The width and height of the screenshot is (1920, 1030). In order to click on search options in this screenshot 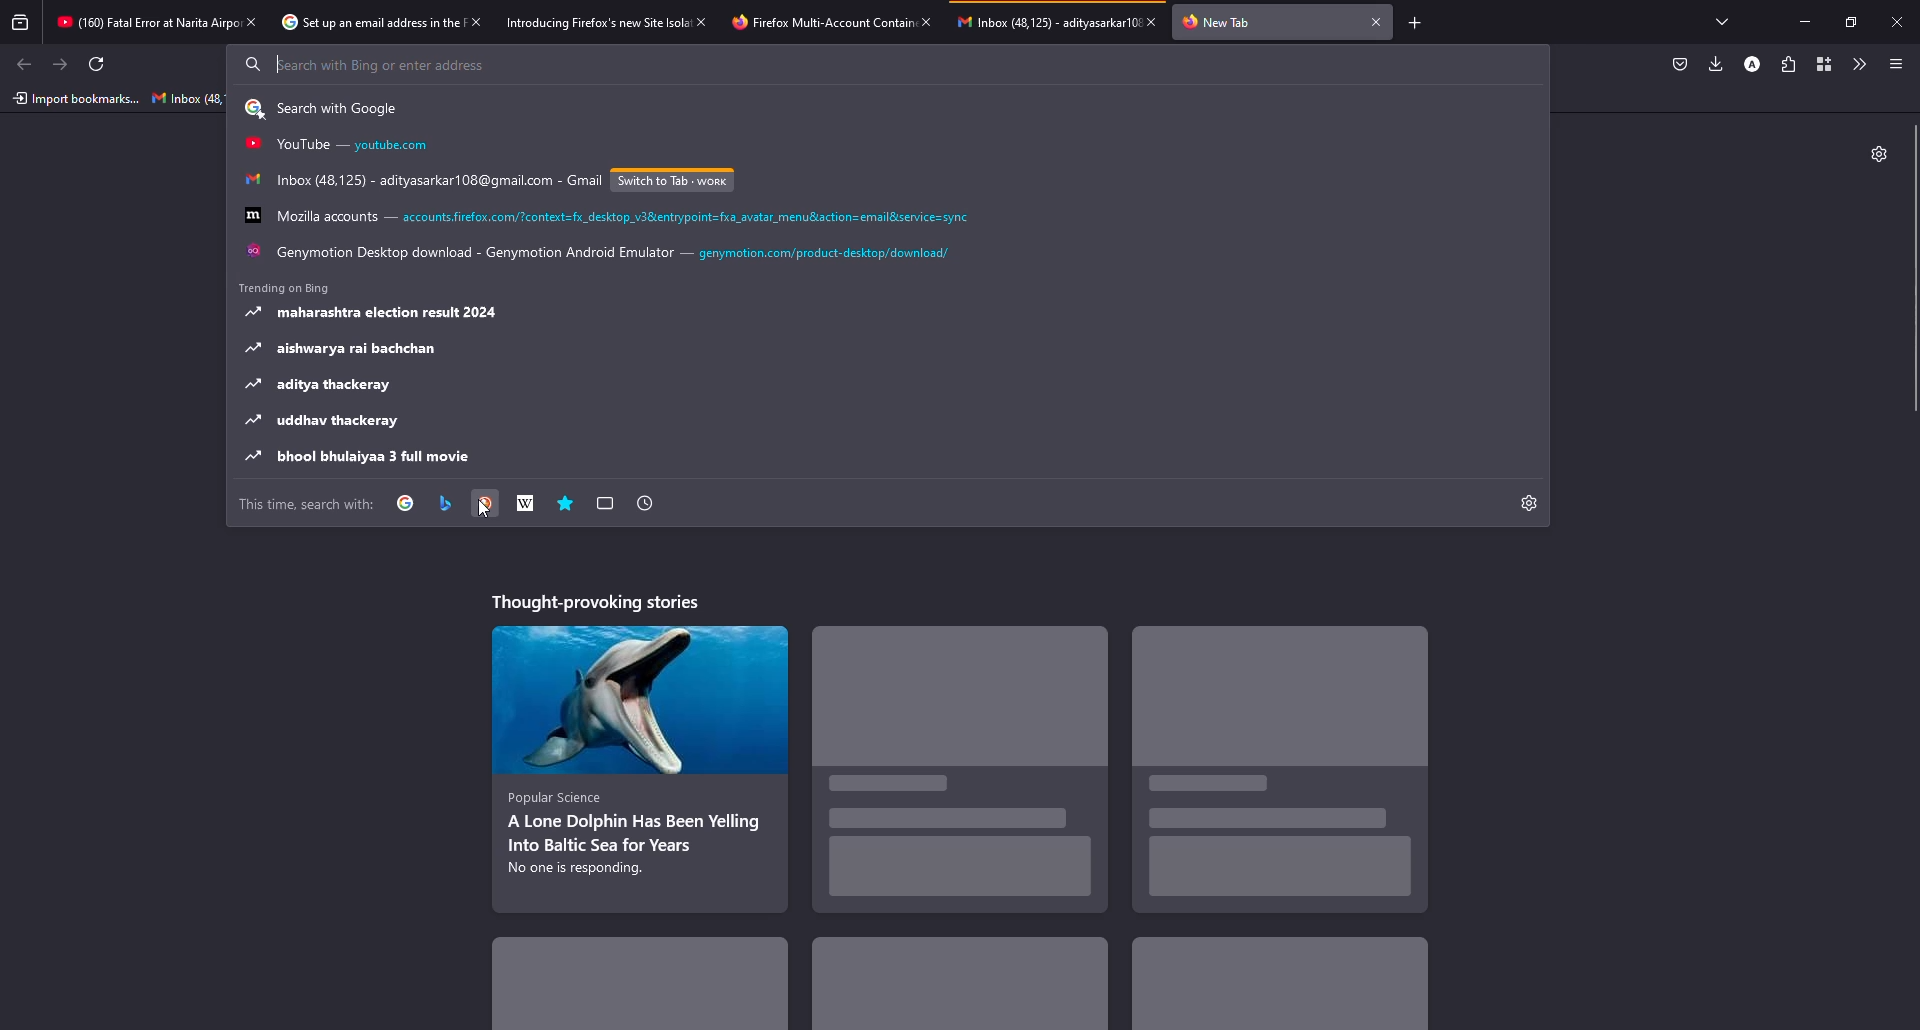, I will do `click(380, 313)`.